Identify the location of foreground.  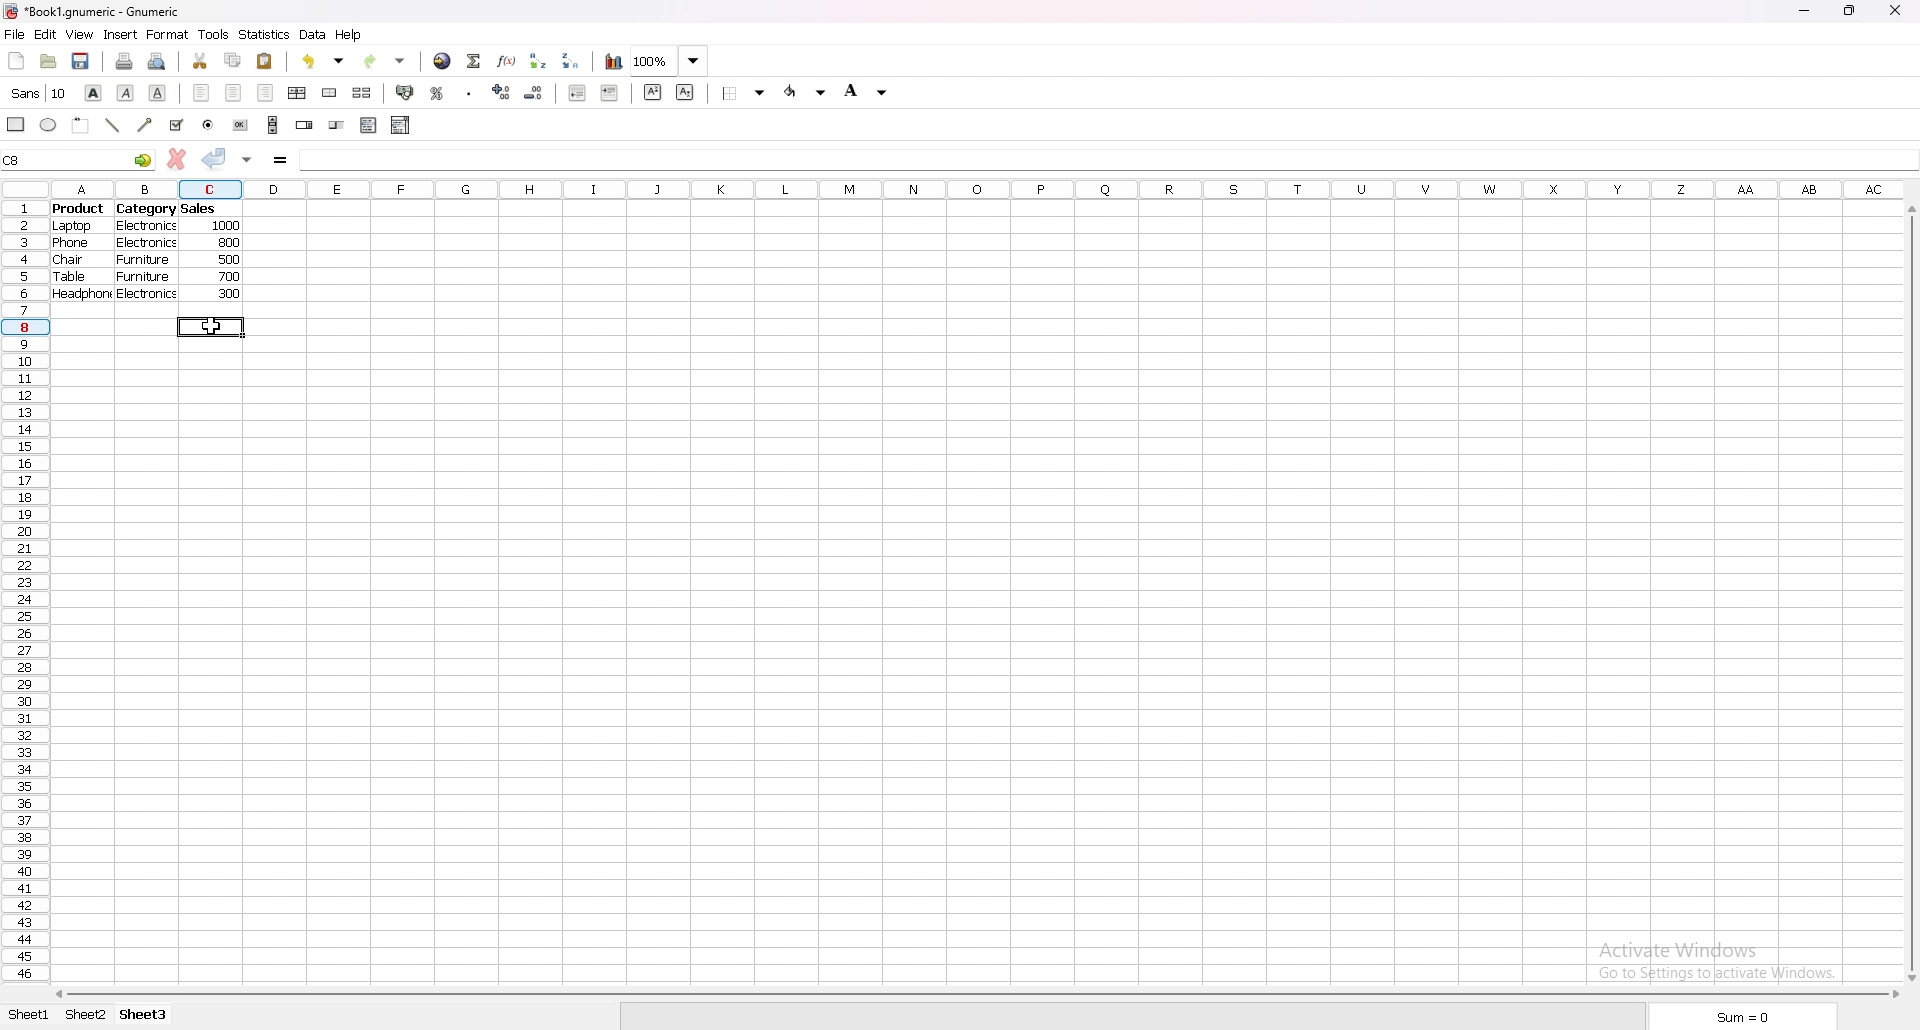
(808, 92).